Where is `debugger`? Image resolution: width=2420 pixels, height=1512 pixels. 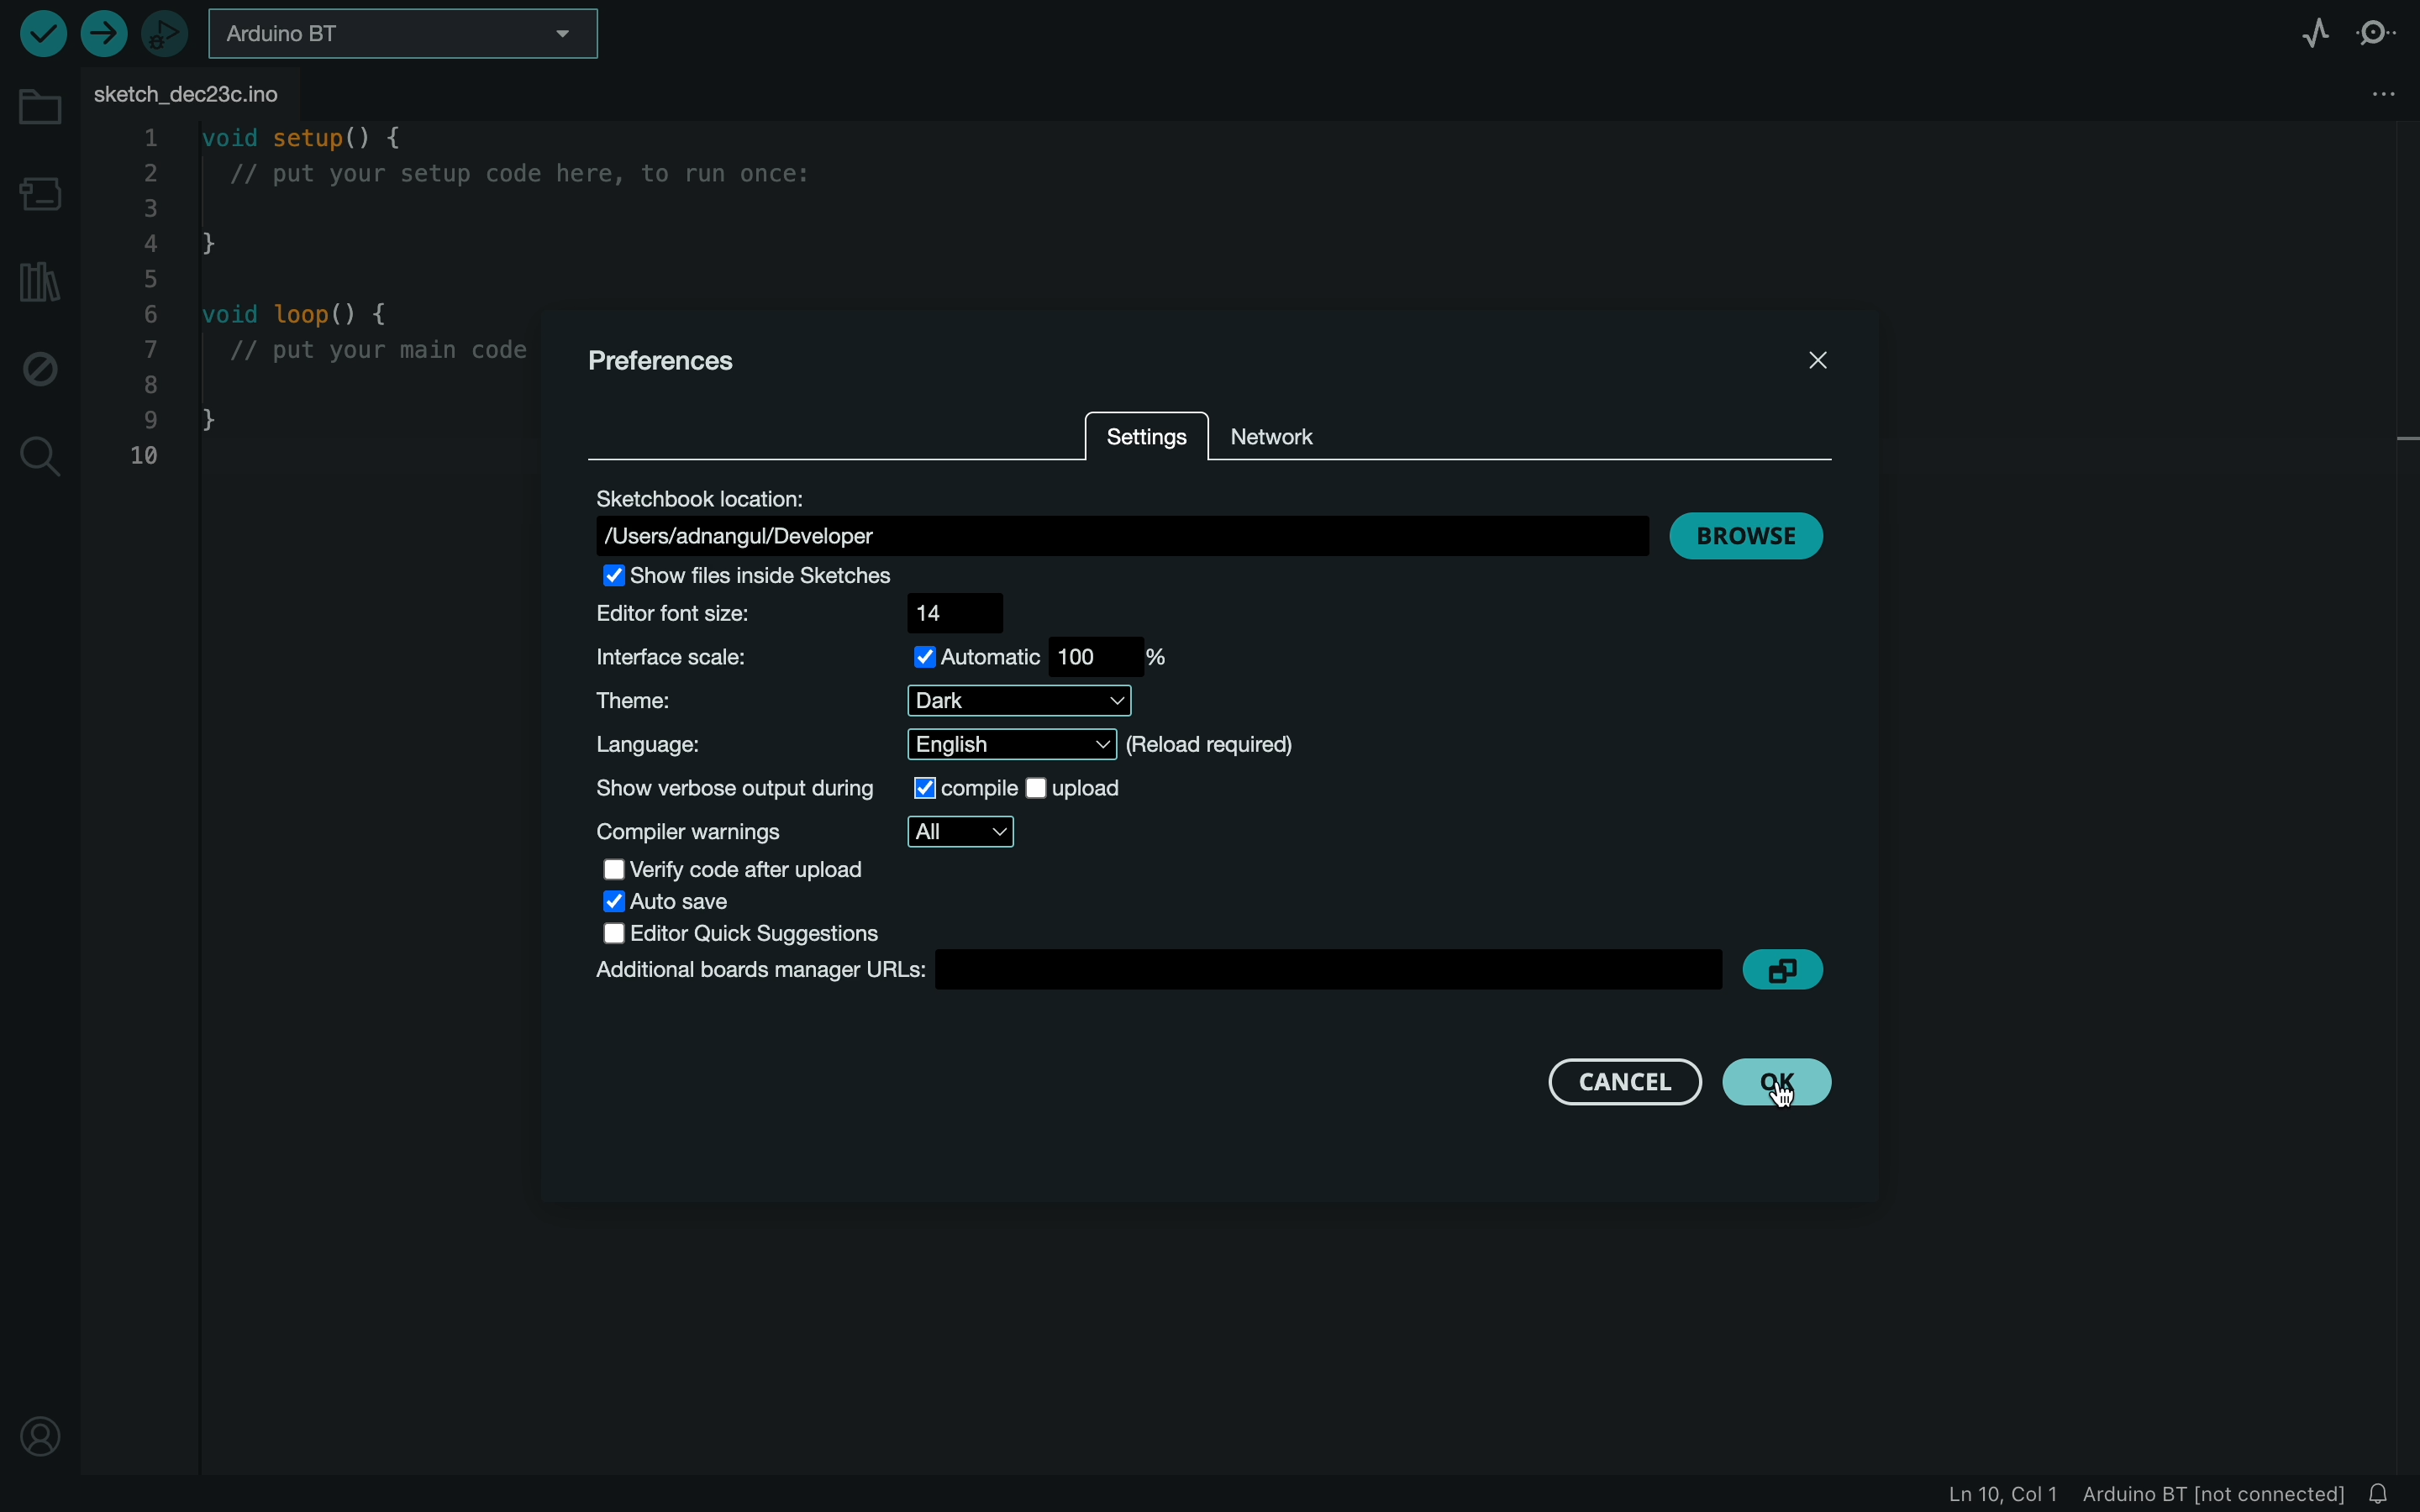
debugger is located at coordinates (167, 33).